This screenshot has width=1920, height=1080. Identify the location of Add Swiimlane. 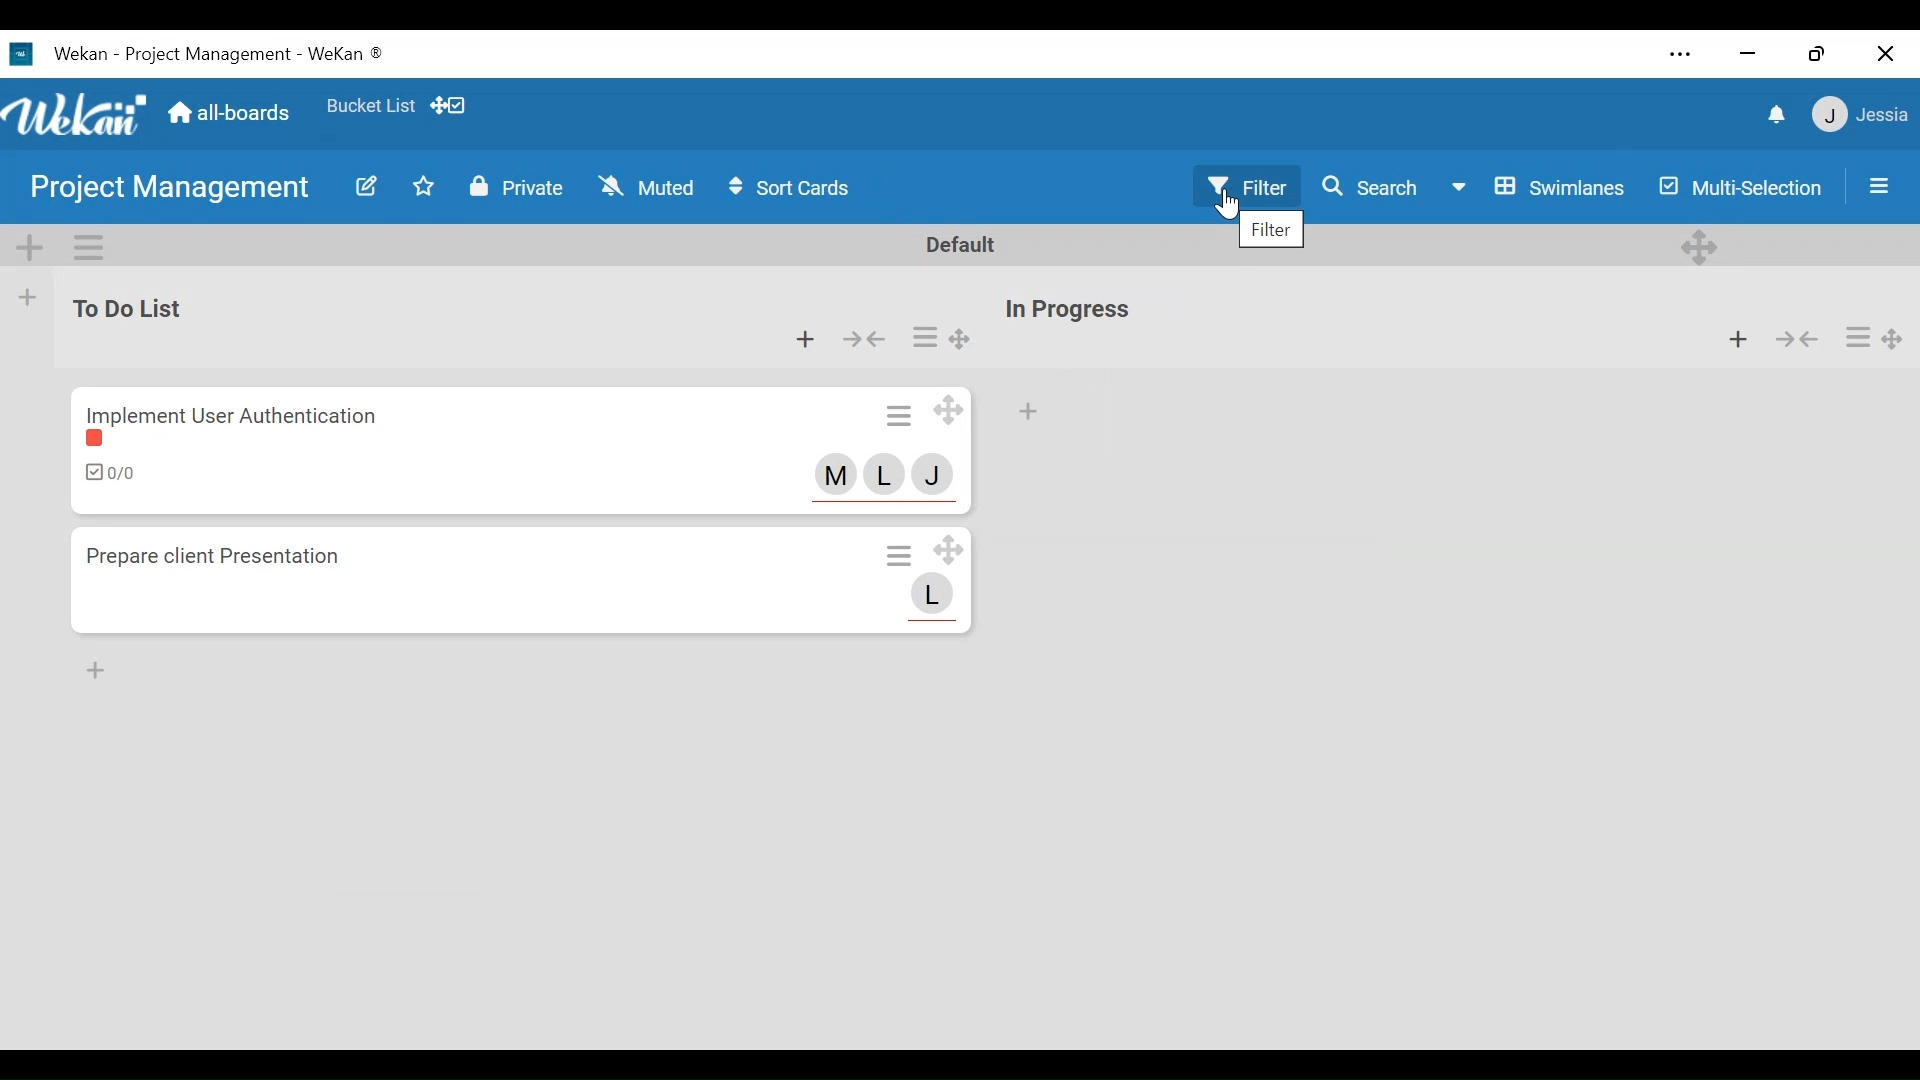
(31, 247).